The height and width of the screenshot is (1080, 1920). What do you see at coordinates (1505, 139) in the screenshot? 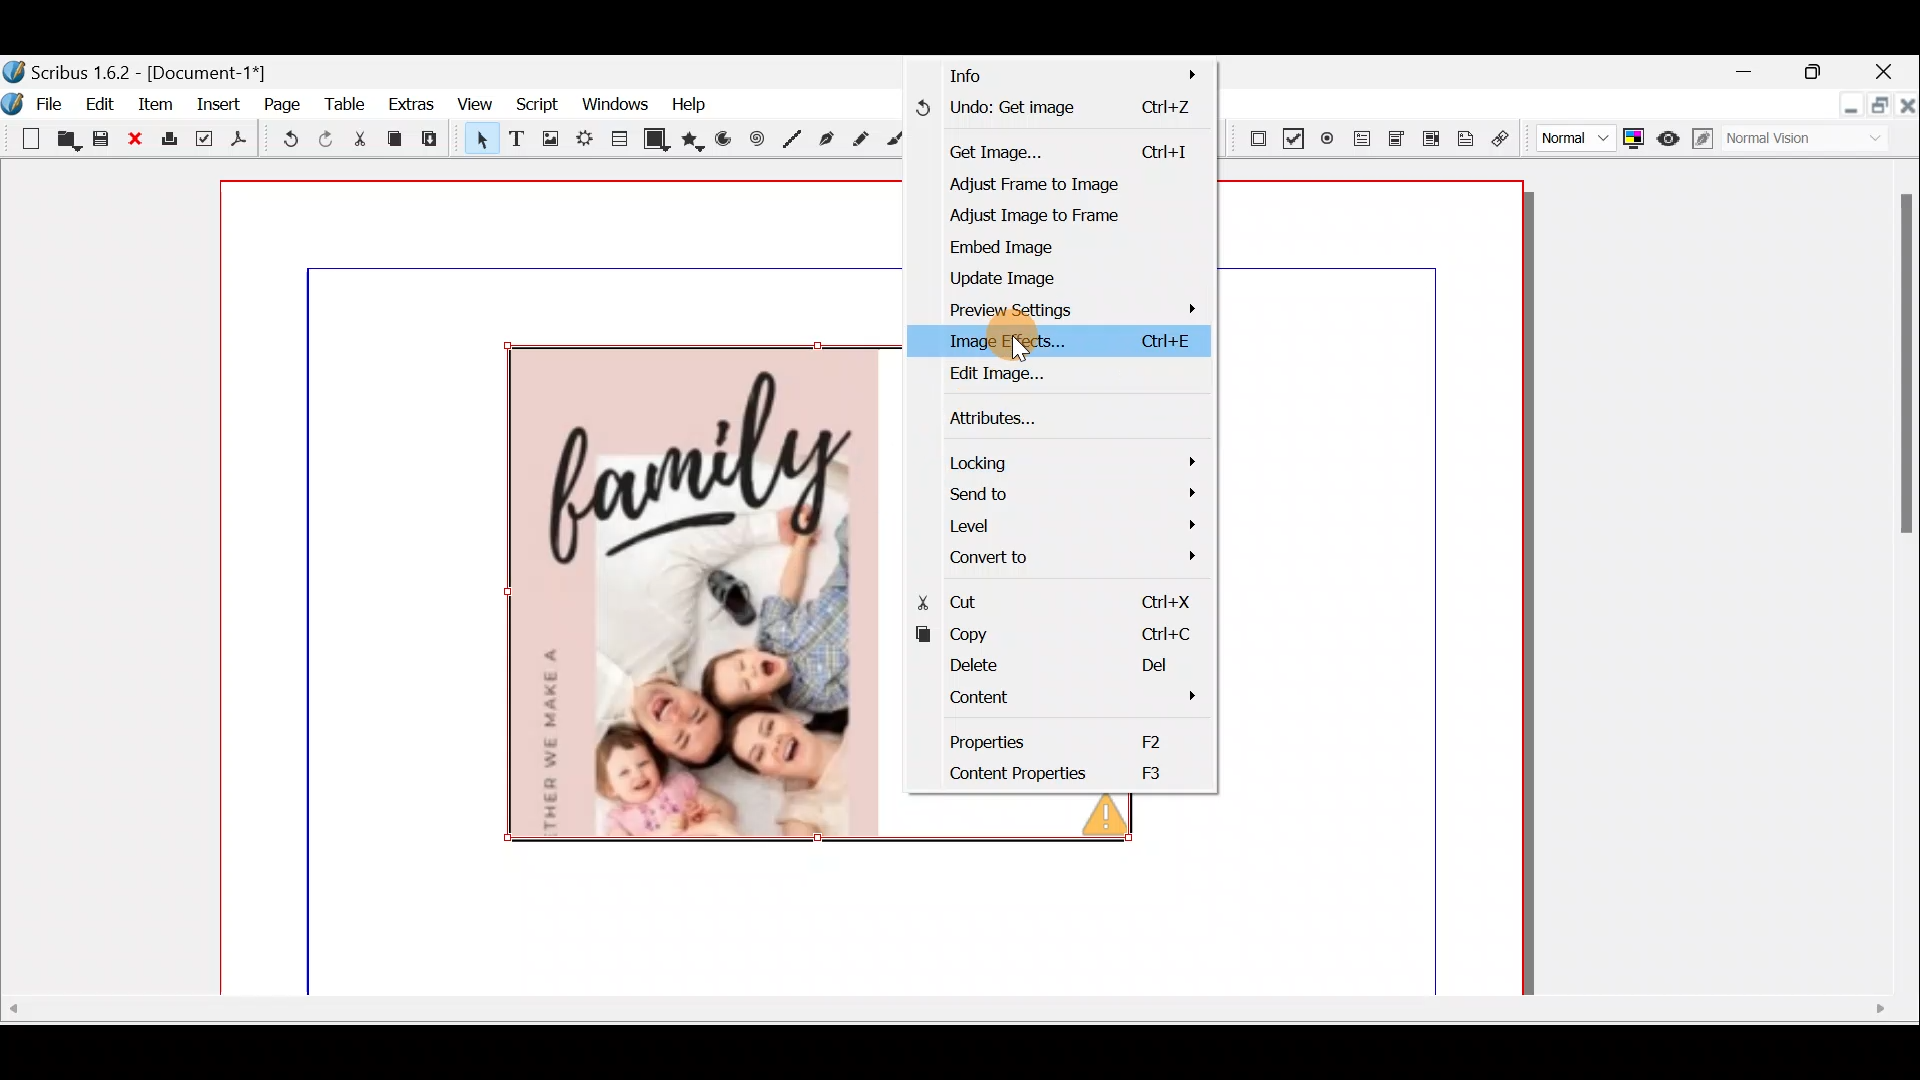
I see `Link annotation` at bounding box center [1505, 139].